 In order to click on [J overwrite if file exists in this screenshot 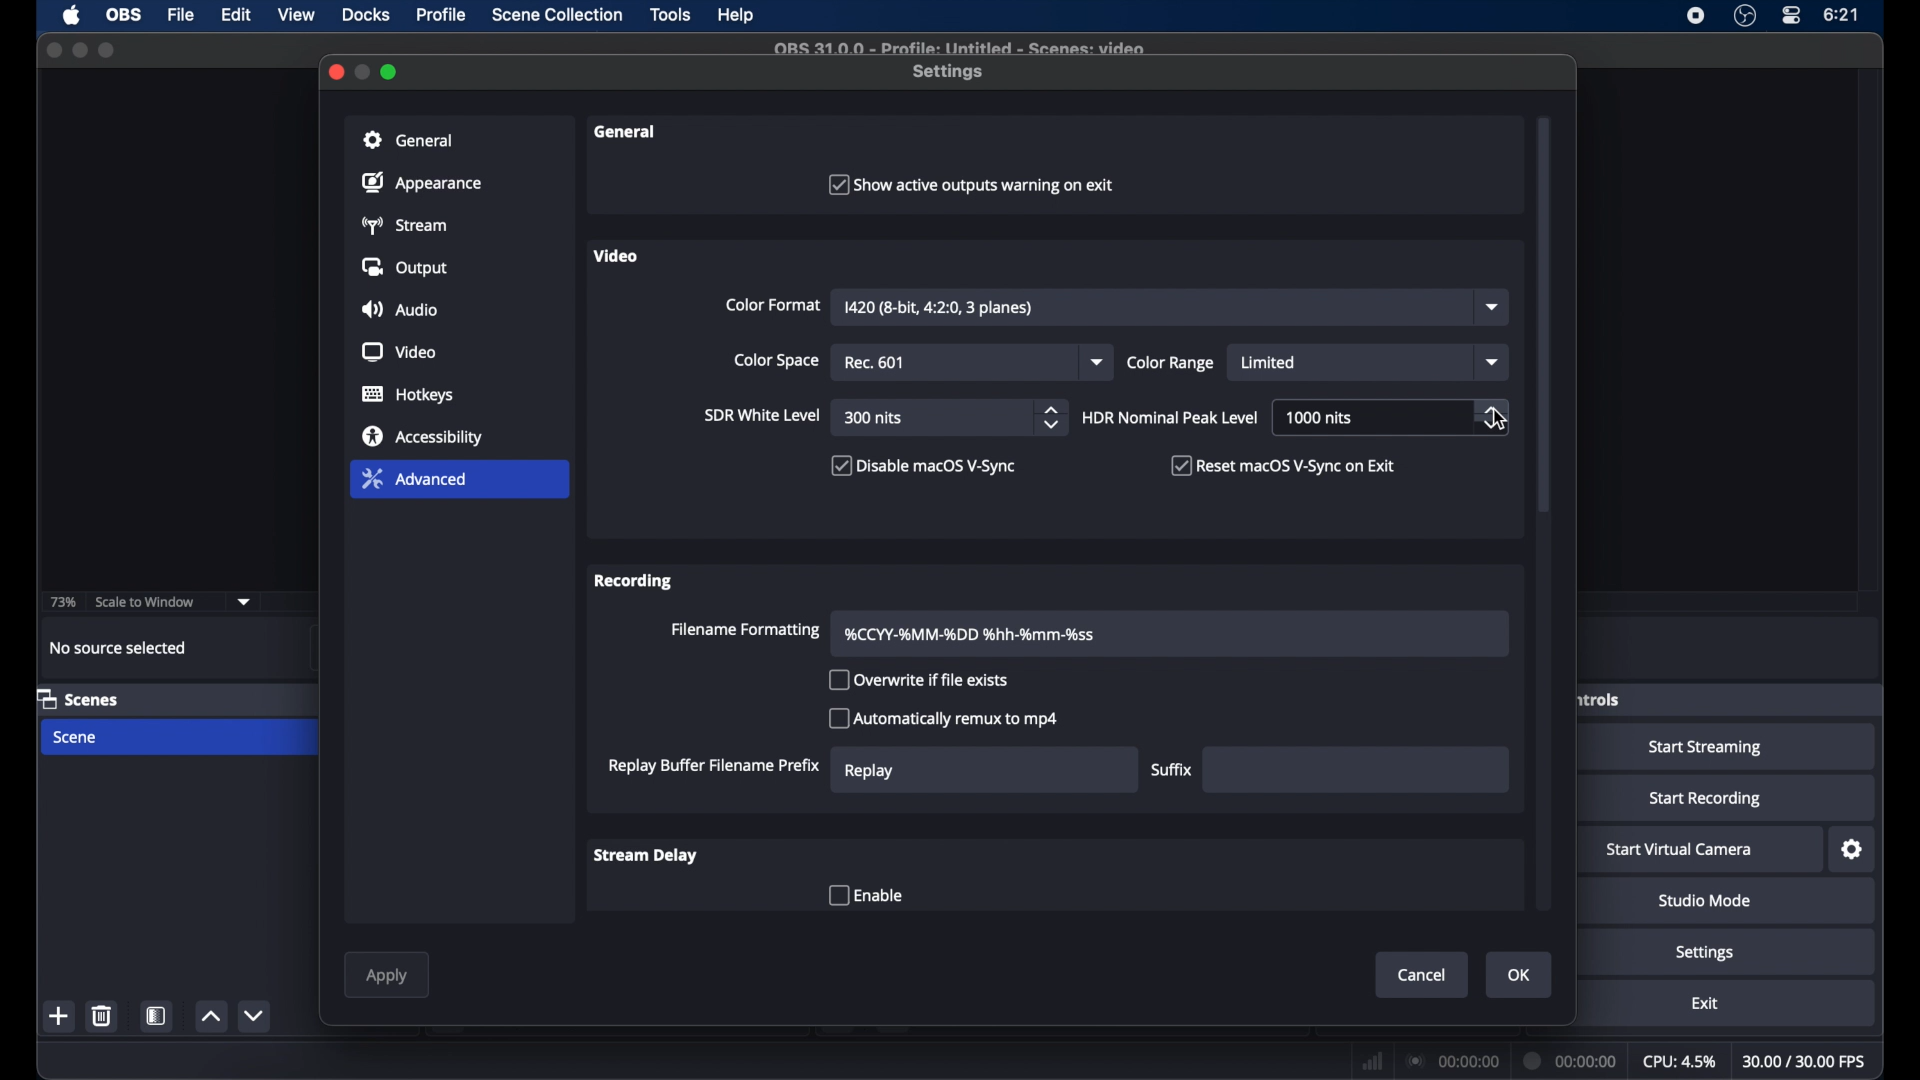, I will do `click(926, 683)`.